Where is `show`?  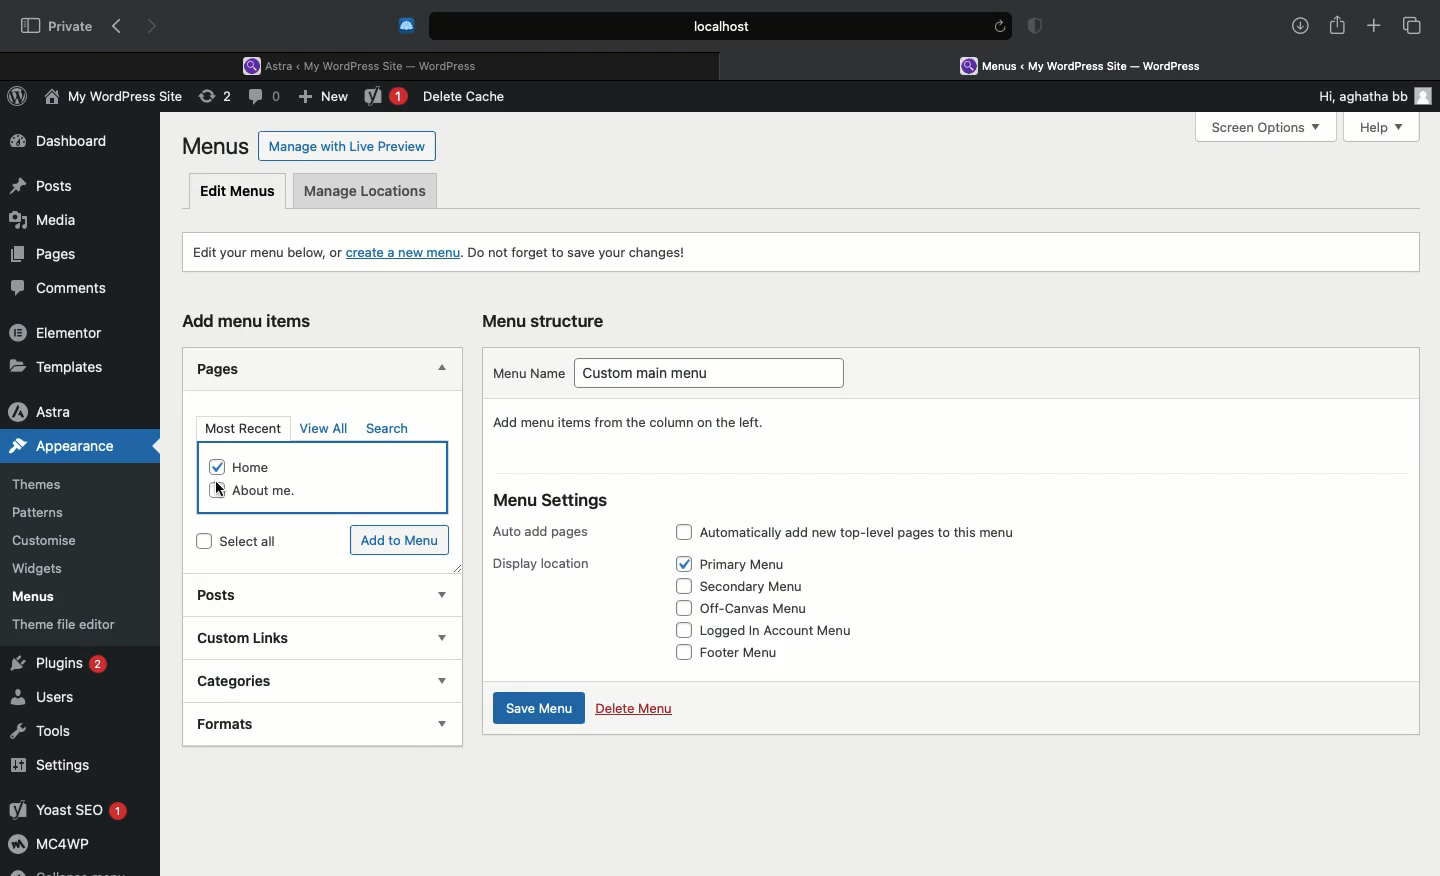
show is located at coordinates (443, 681).